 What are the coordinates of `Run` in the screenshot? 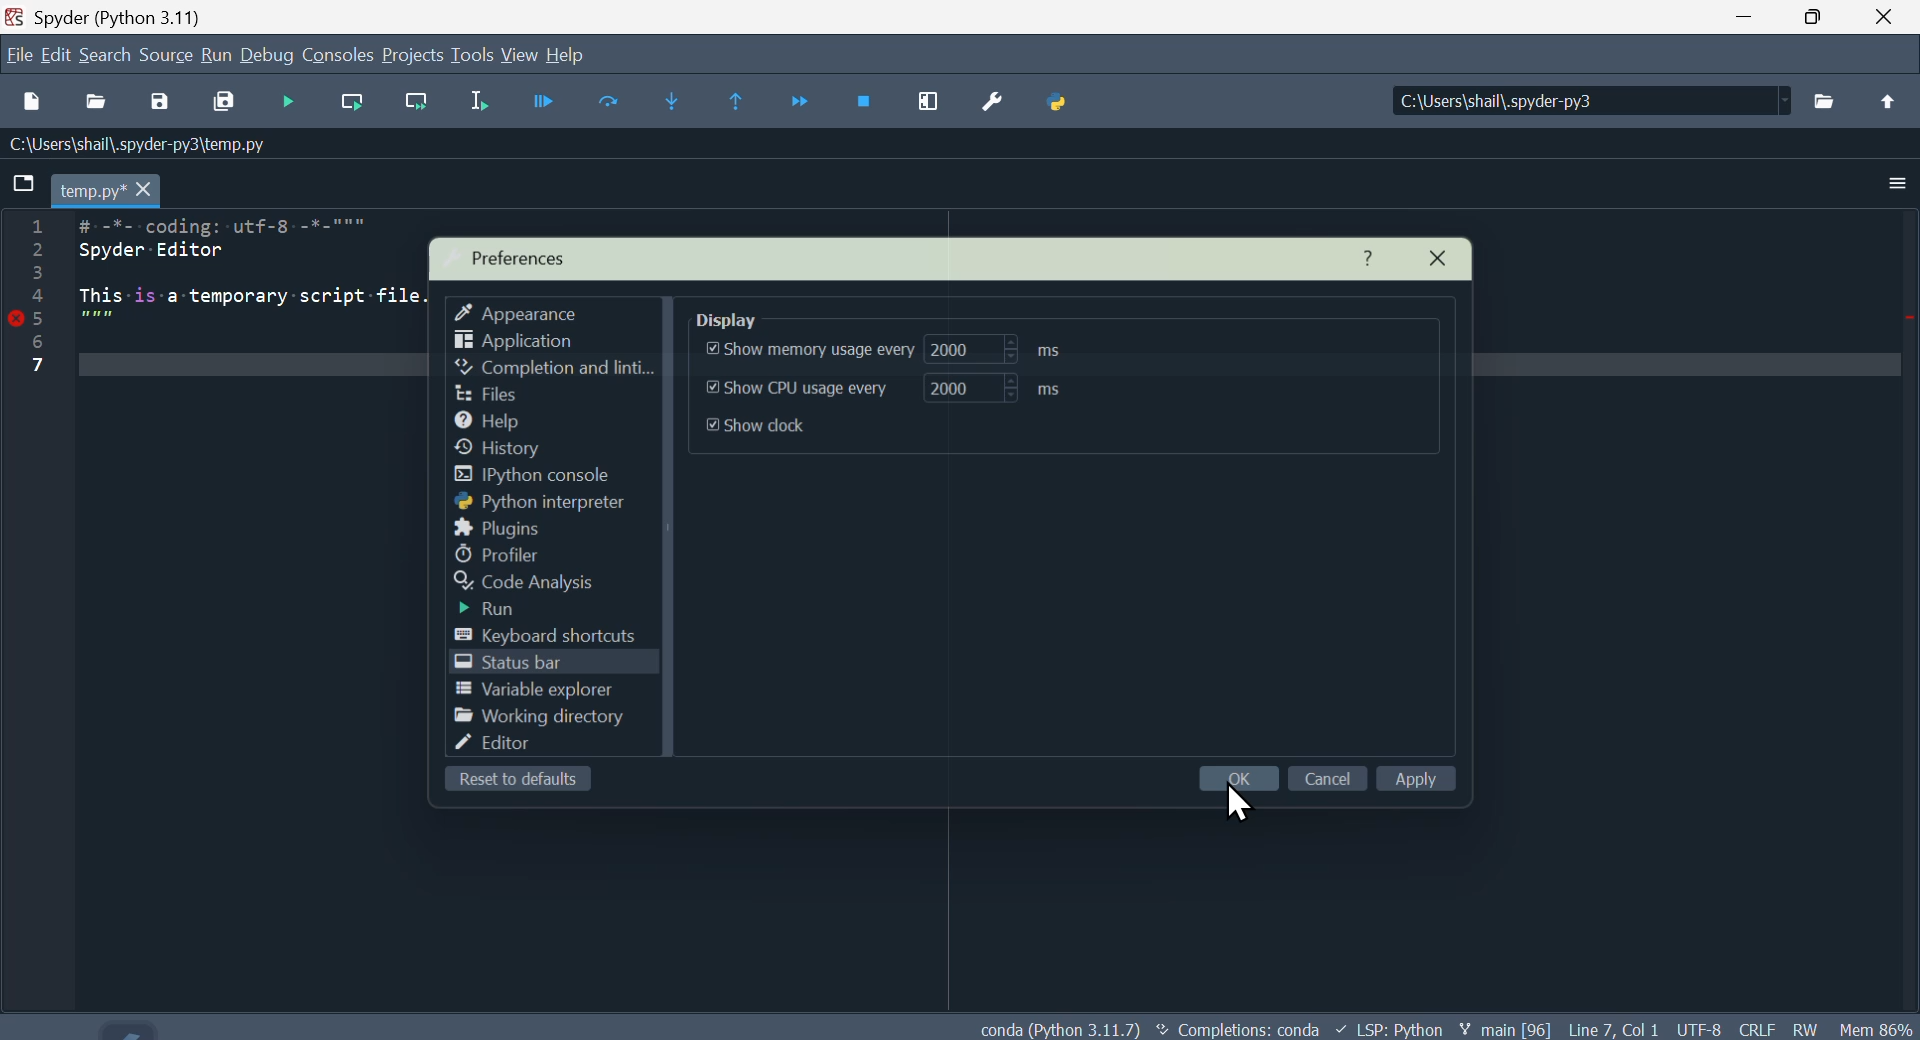 It's located at (508, 611).